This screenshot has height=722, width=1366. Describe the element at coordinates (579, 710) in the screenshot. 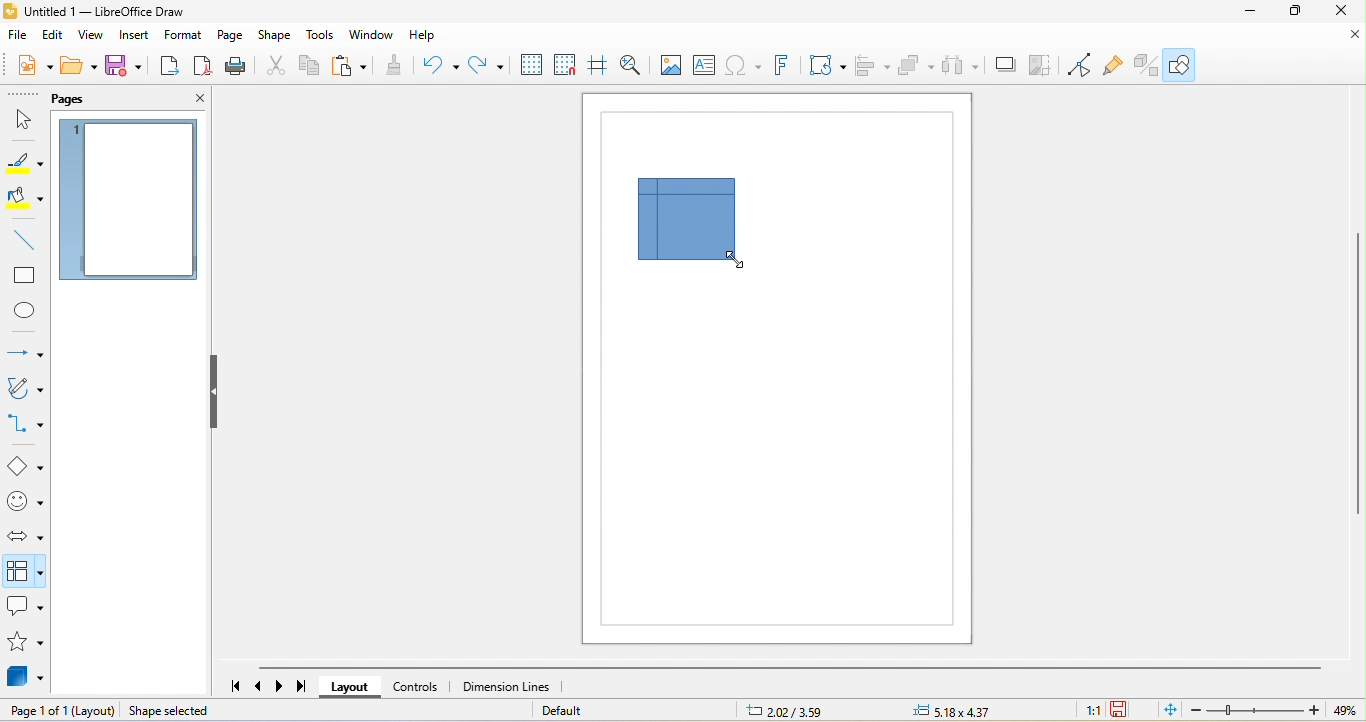

I see `default` at that location.